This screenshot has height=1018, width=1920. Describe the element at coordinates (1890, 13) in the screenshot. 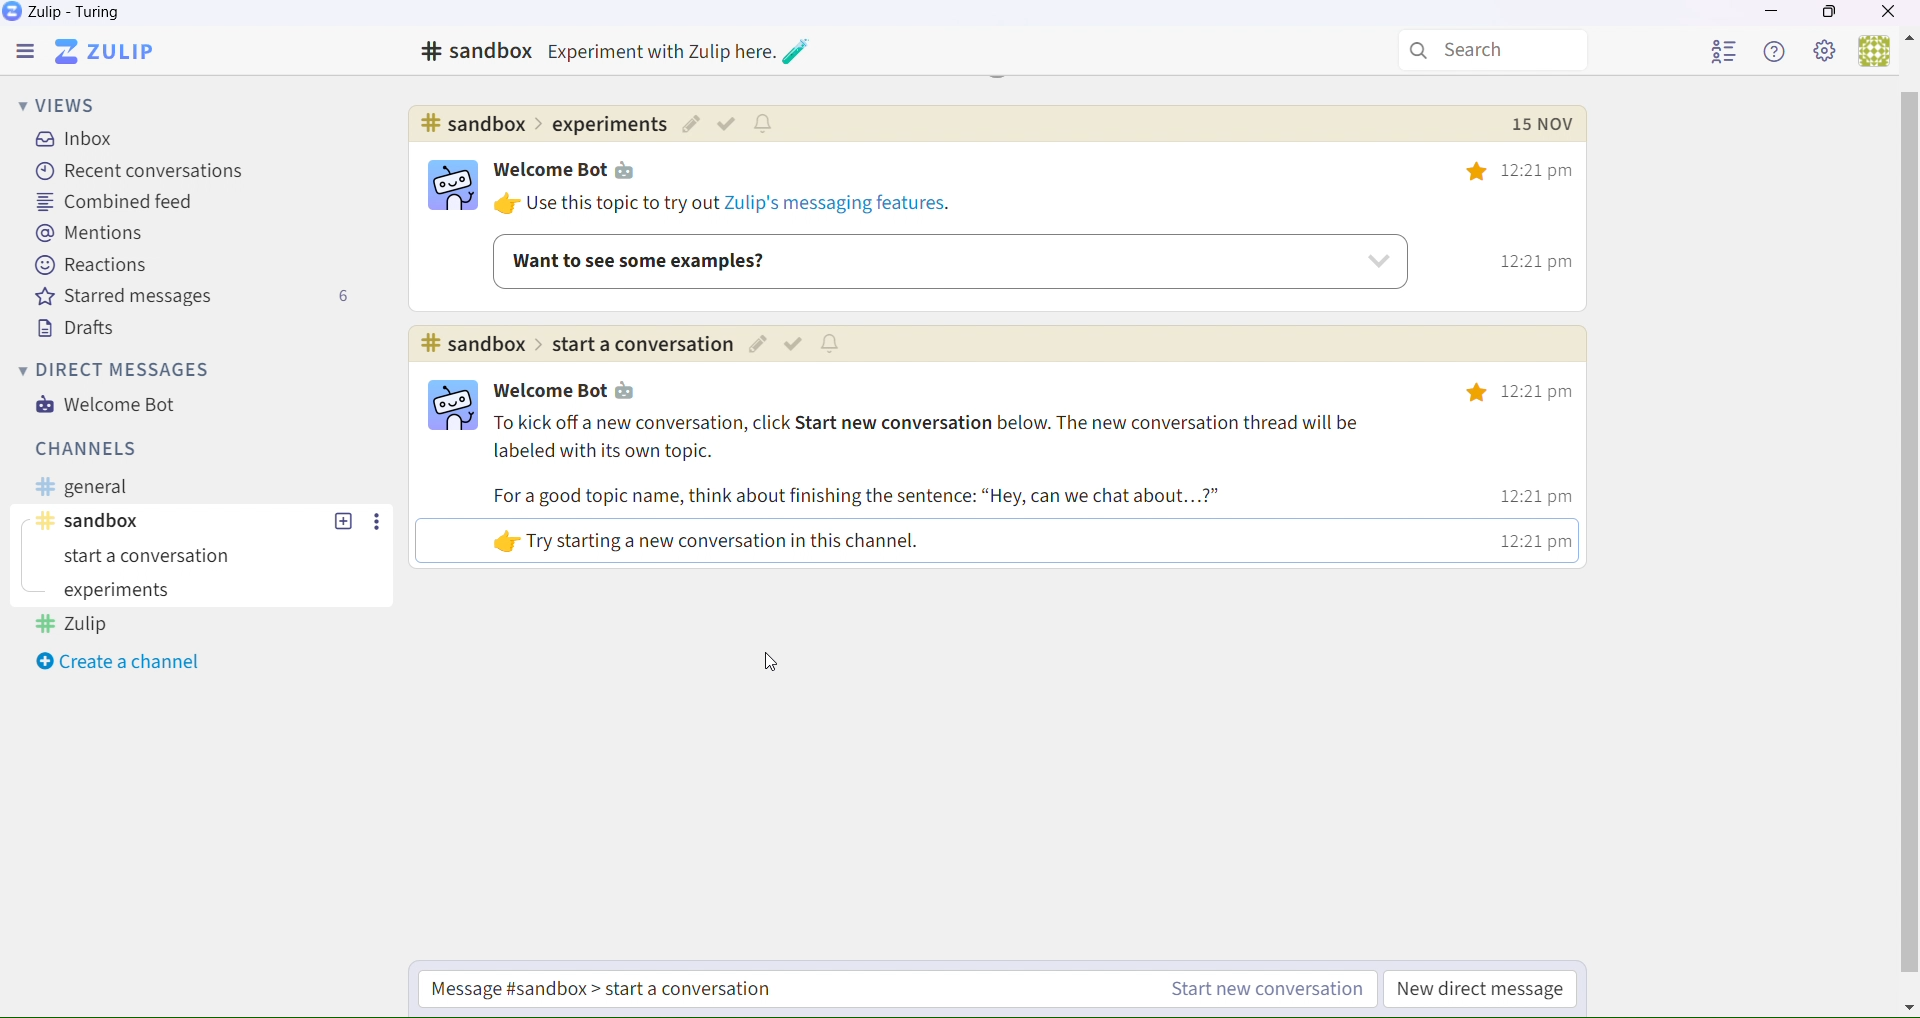

I see `Close` at that location.